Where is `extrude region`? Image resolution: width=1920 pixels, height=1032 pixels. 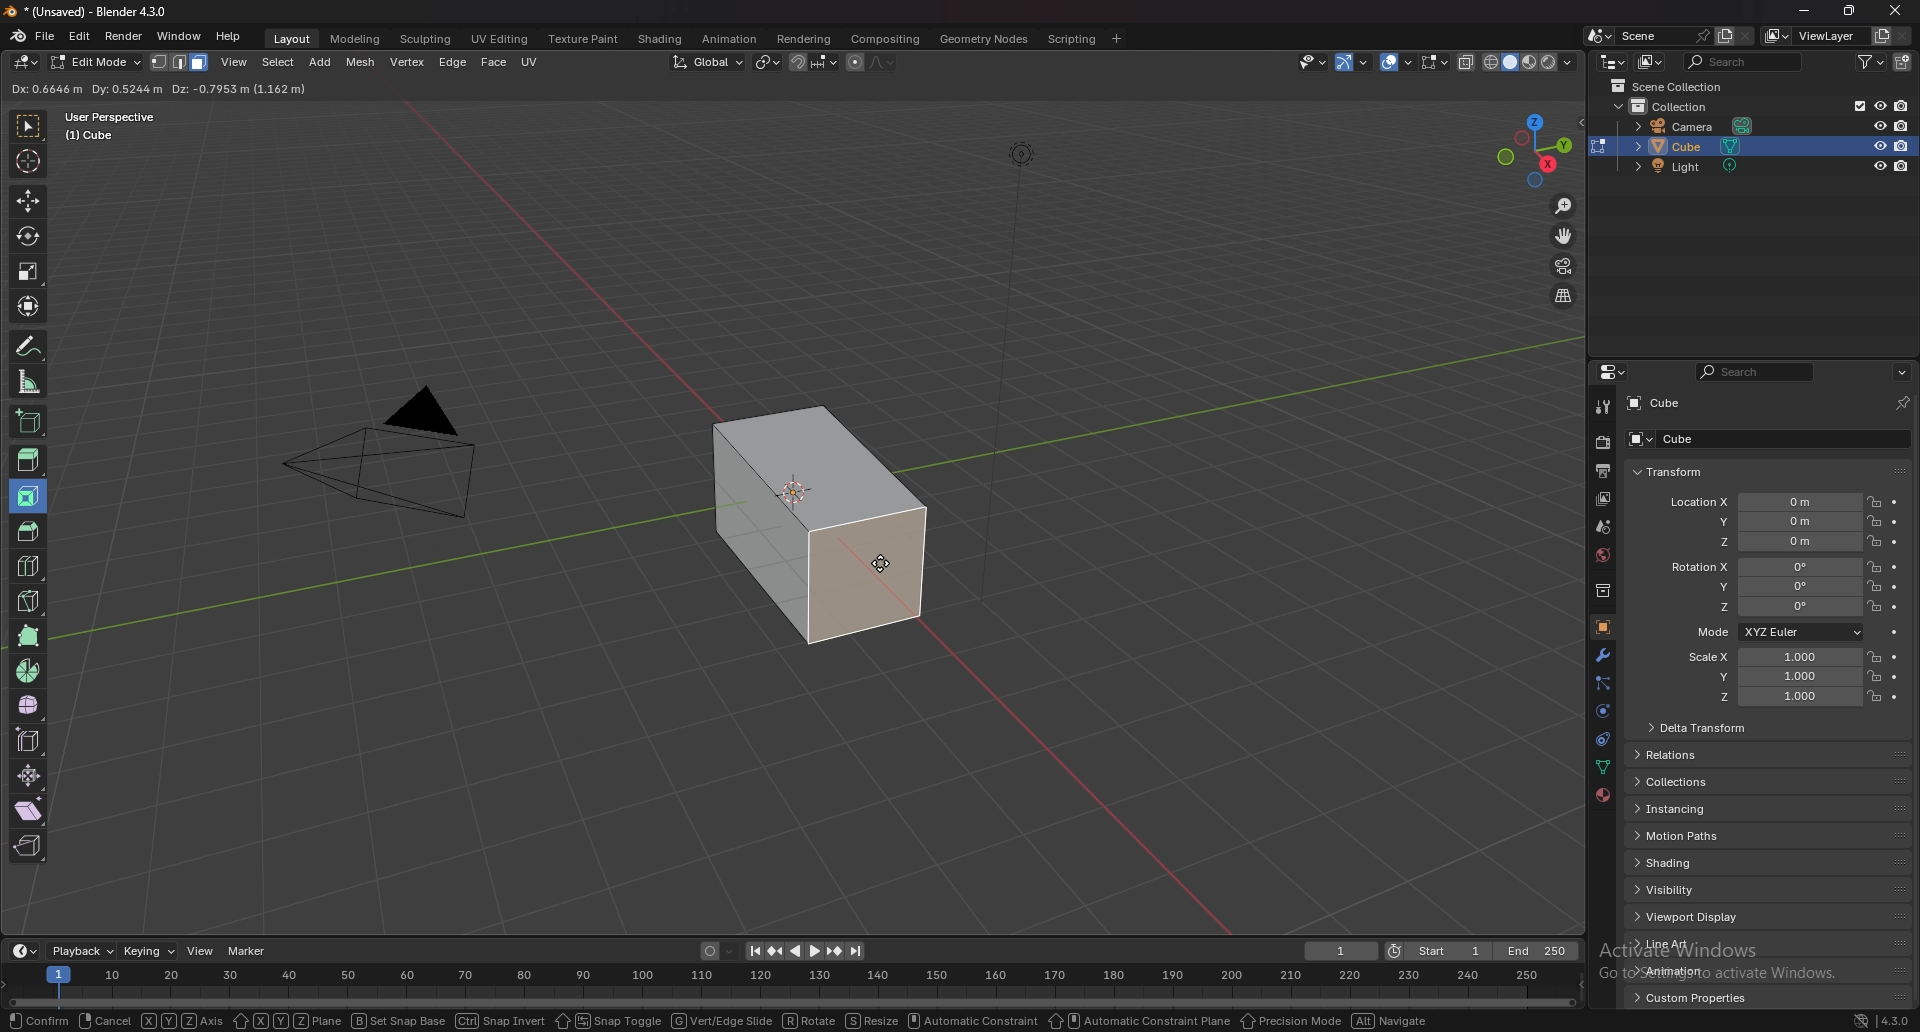 extrude region is located at coordinates (29, 460).